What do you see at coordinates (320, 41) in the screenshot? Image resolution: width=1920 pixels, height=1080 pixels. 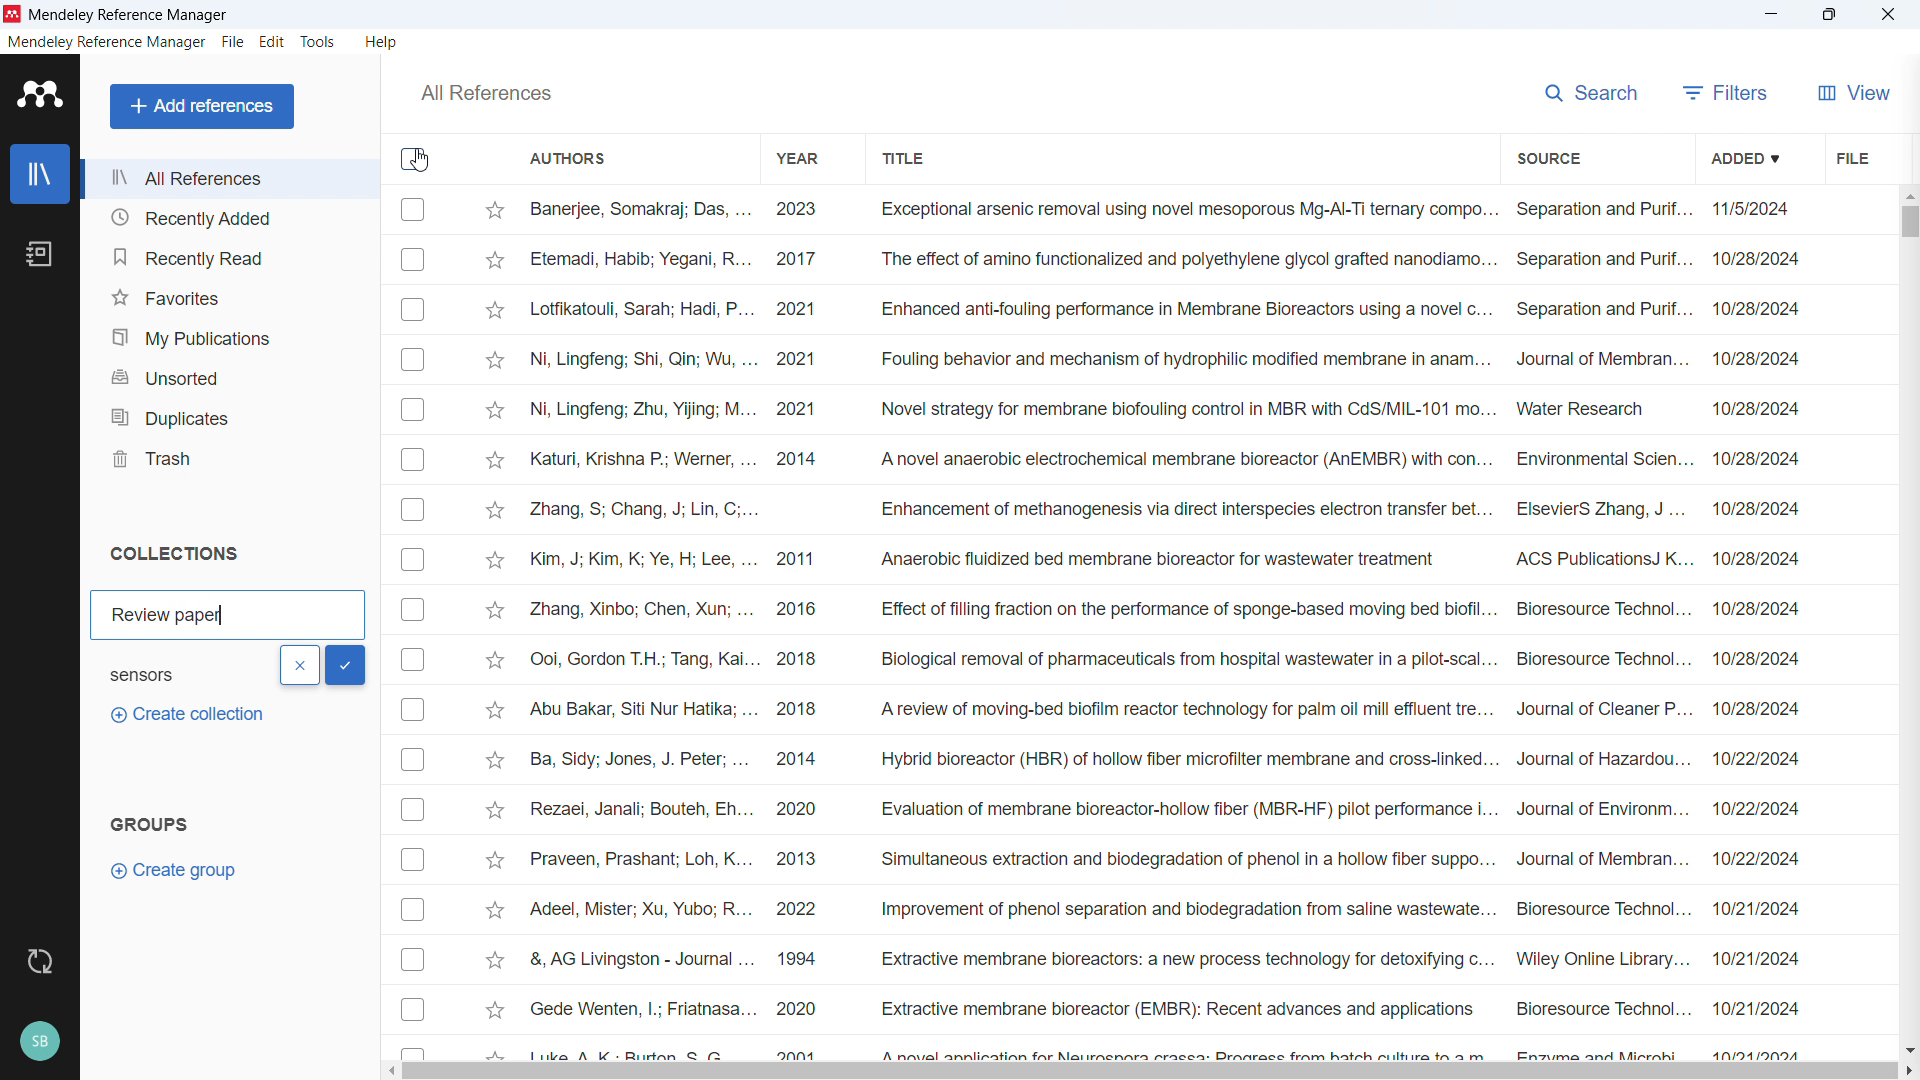 I see `tools` at bounding box center [320, 41].